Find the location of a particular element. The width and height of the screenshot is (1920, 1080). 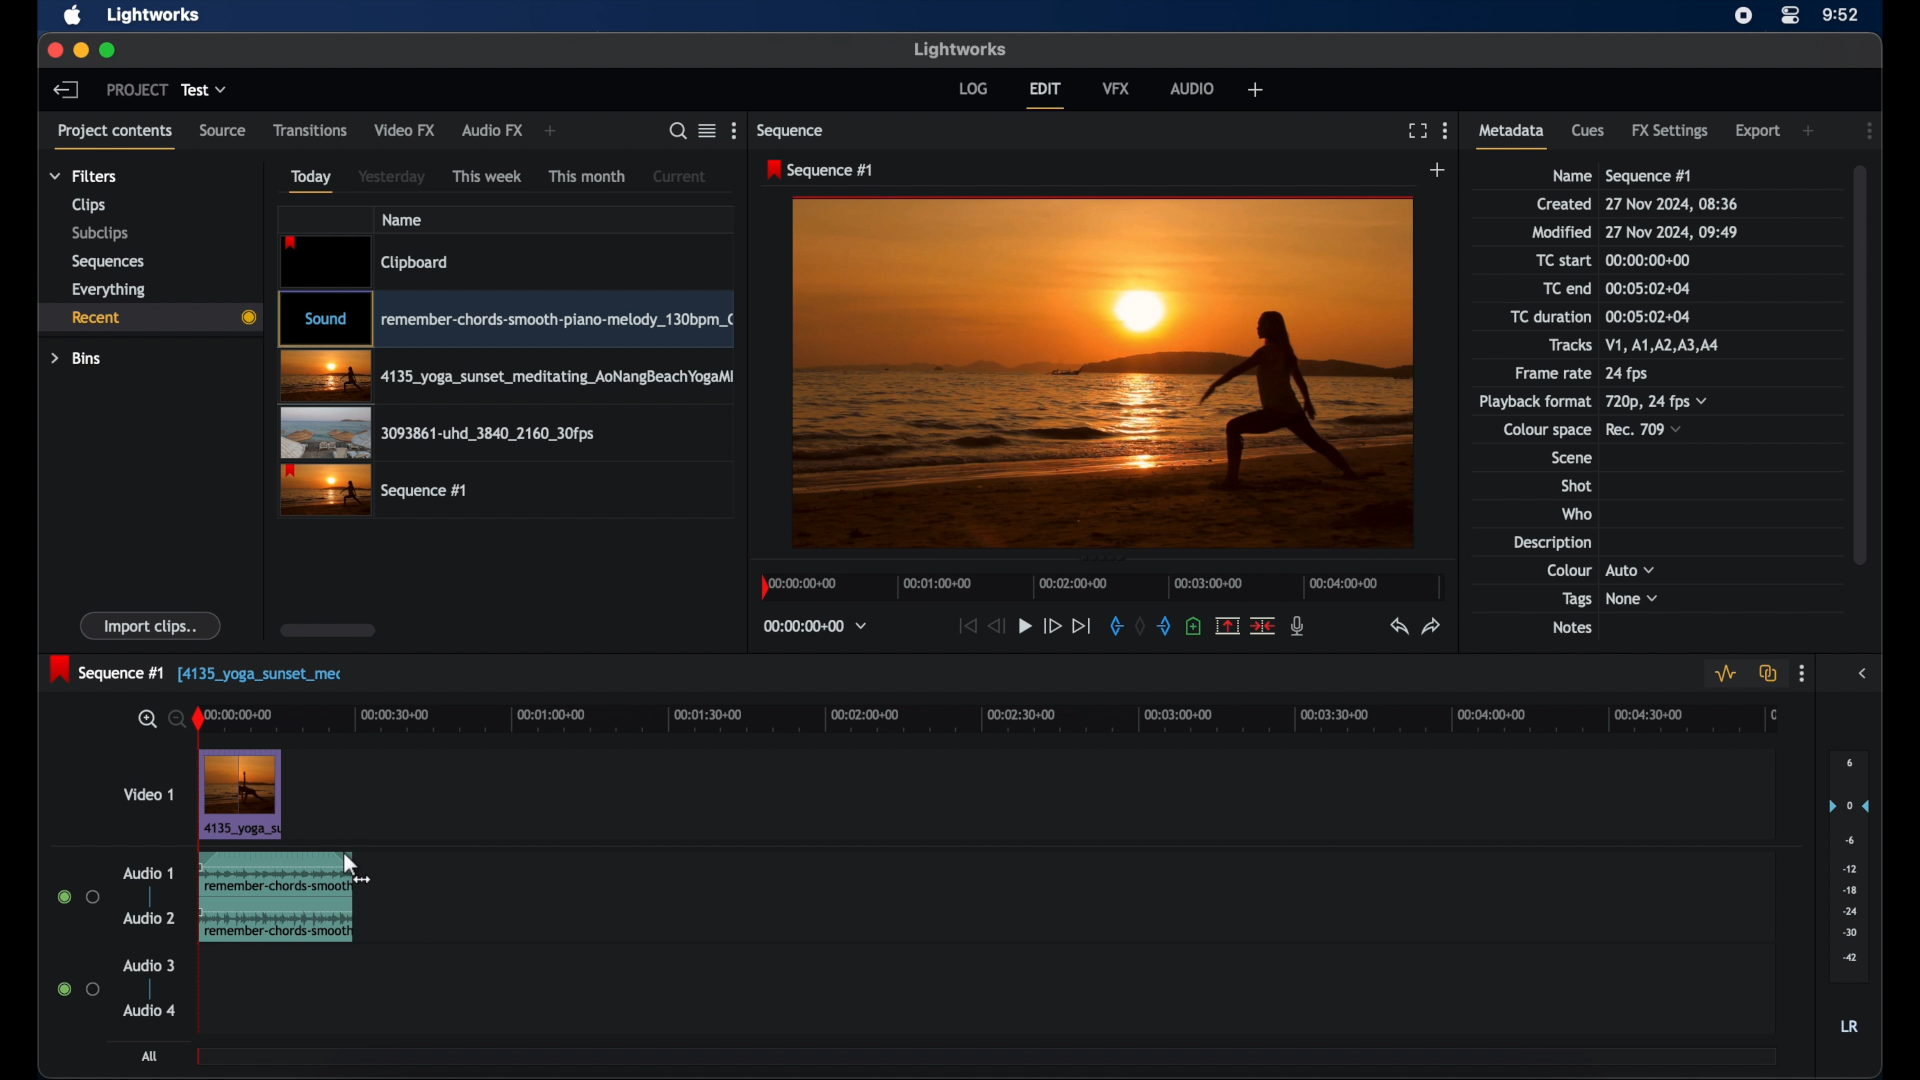

source is located at coordinates (223, 129).